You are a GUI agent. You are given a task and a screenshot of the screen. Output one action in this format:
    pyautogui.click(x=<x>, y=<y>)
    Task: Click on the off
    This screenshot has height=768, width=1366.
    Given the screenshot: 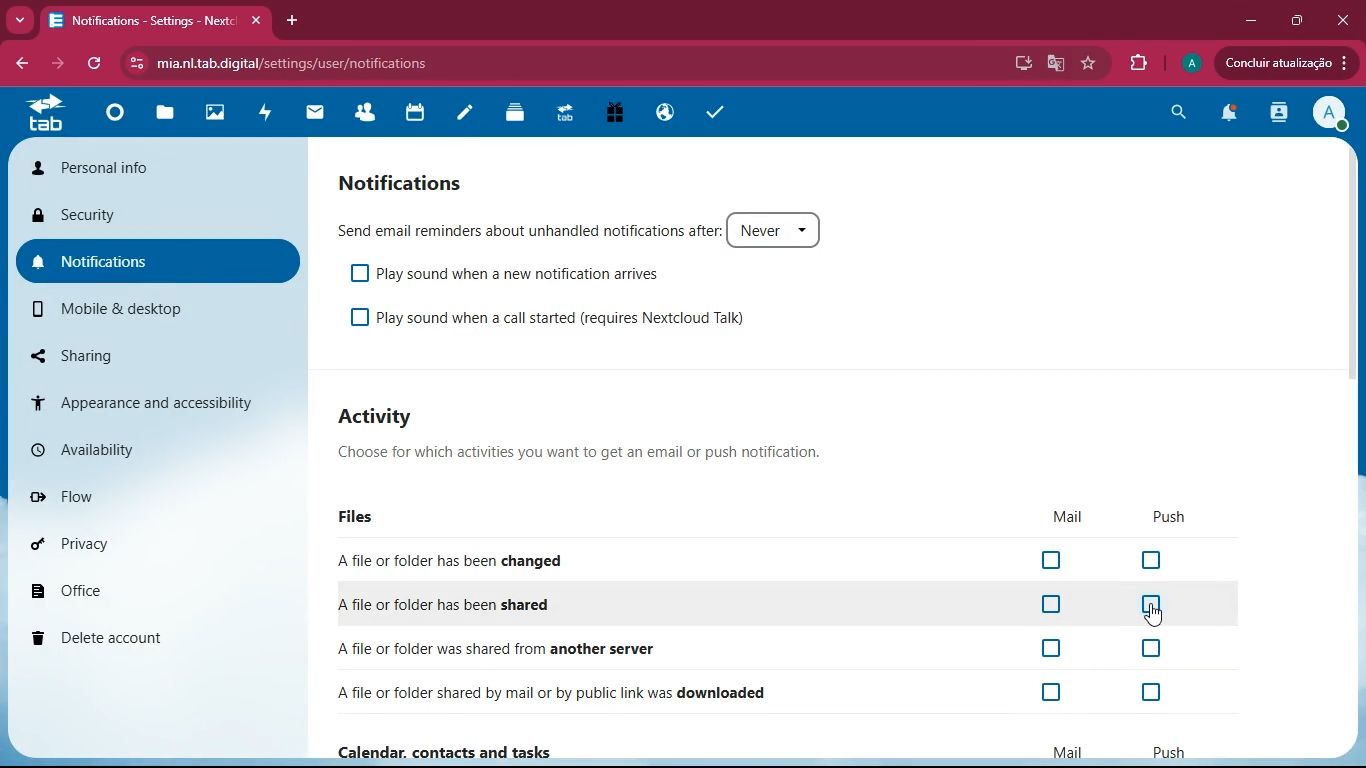 What is the action you would take?
    pyautogui.click(x=1048, y=648)
    